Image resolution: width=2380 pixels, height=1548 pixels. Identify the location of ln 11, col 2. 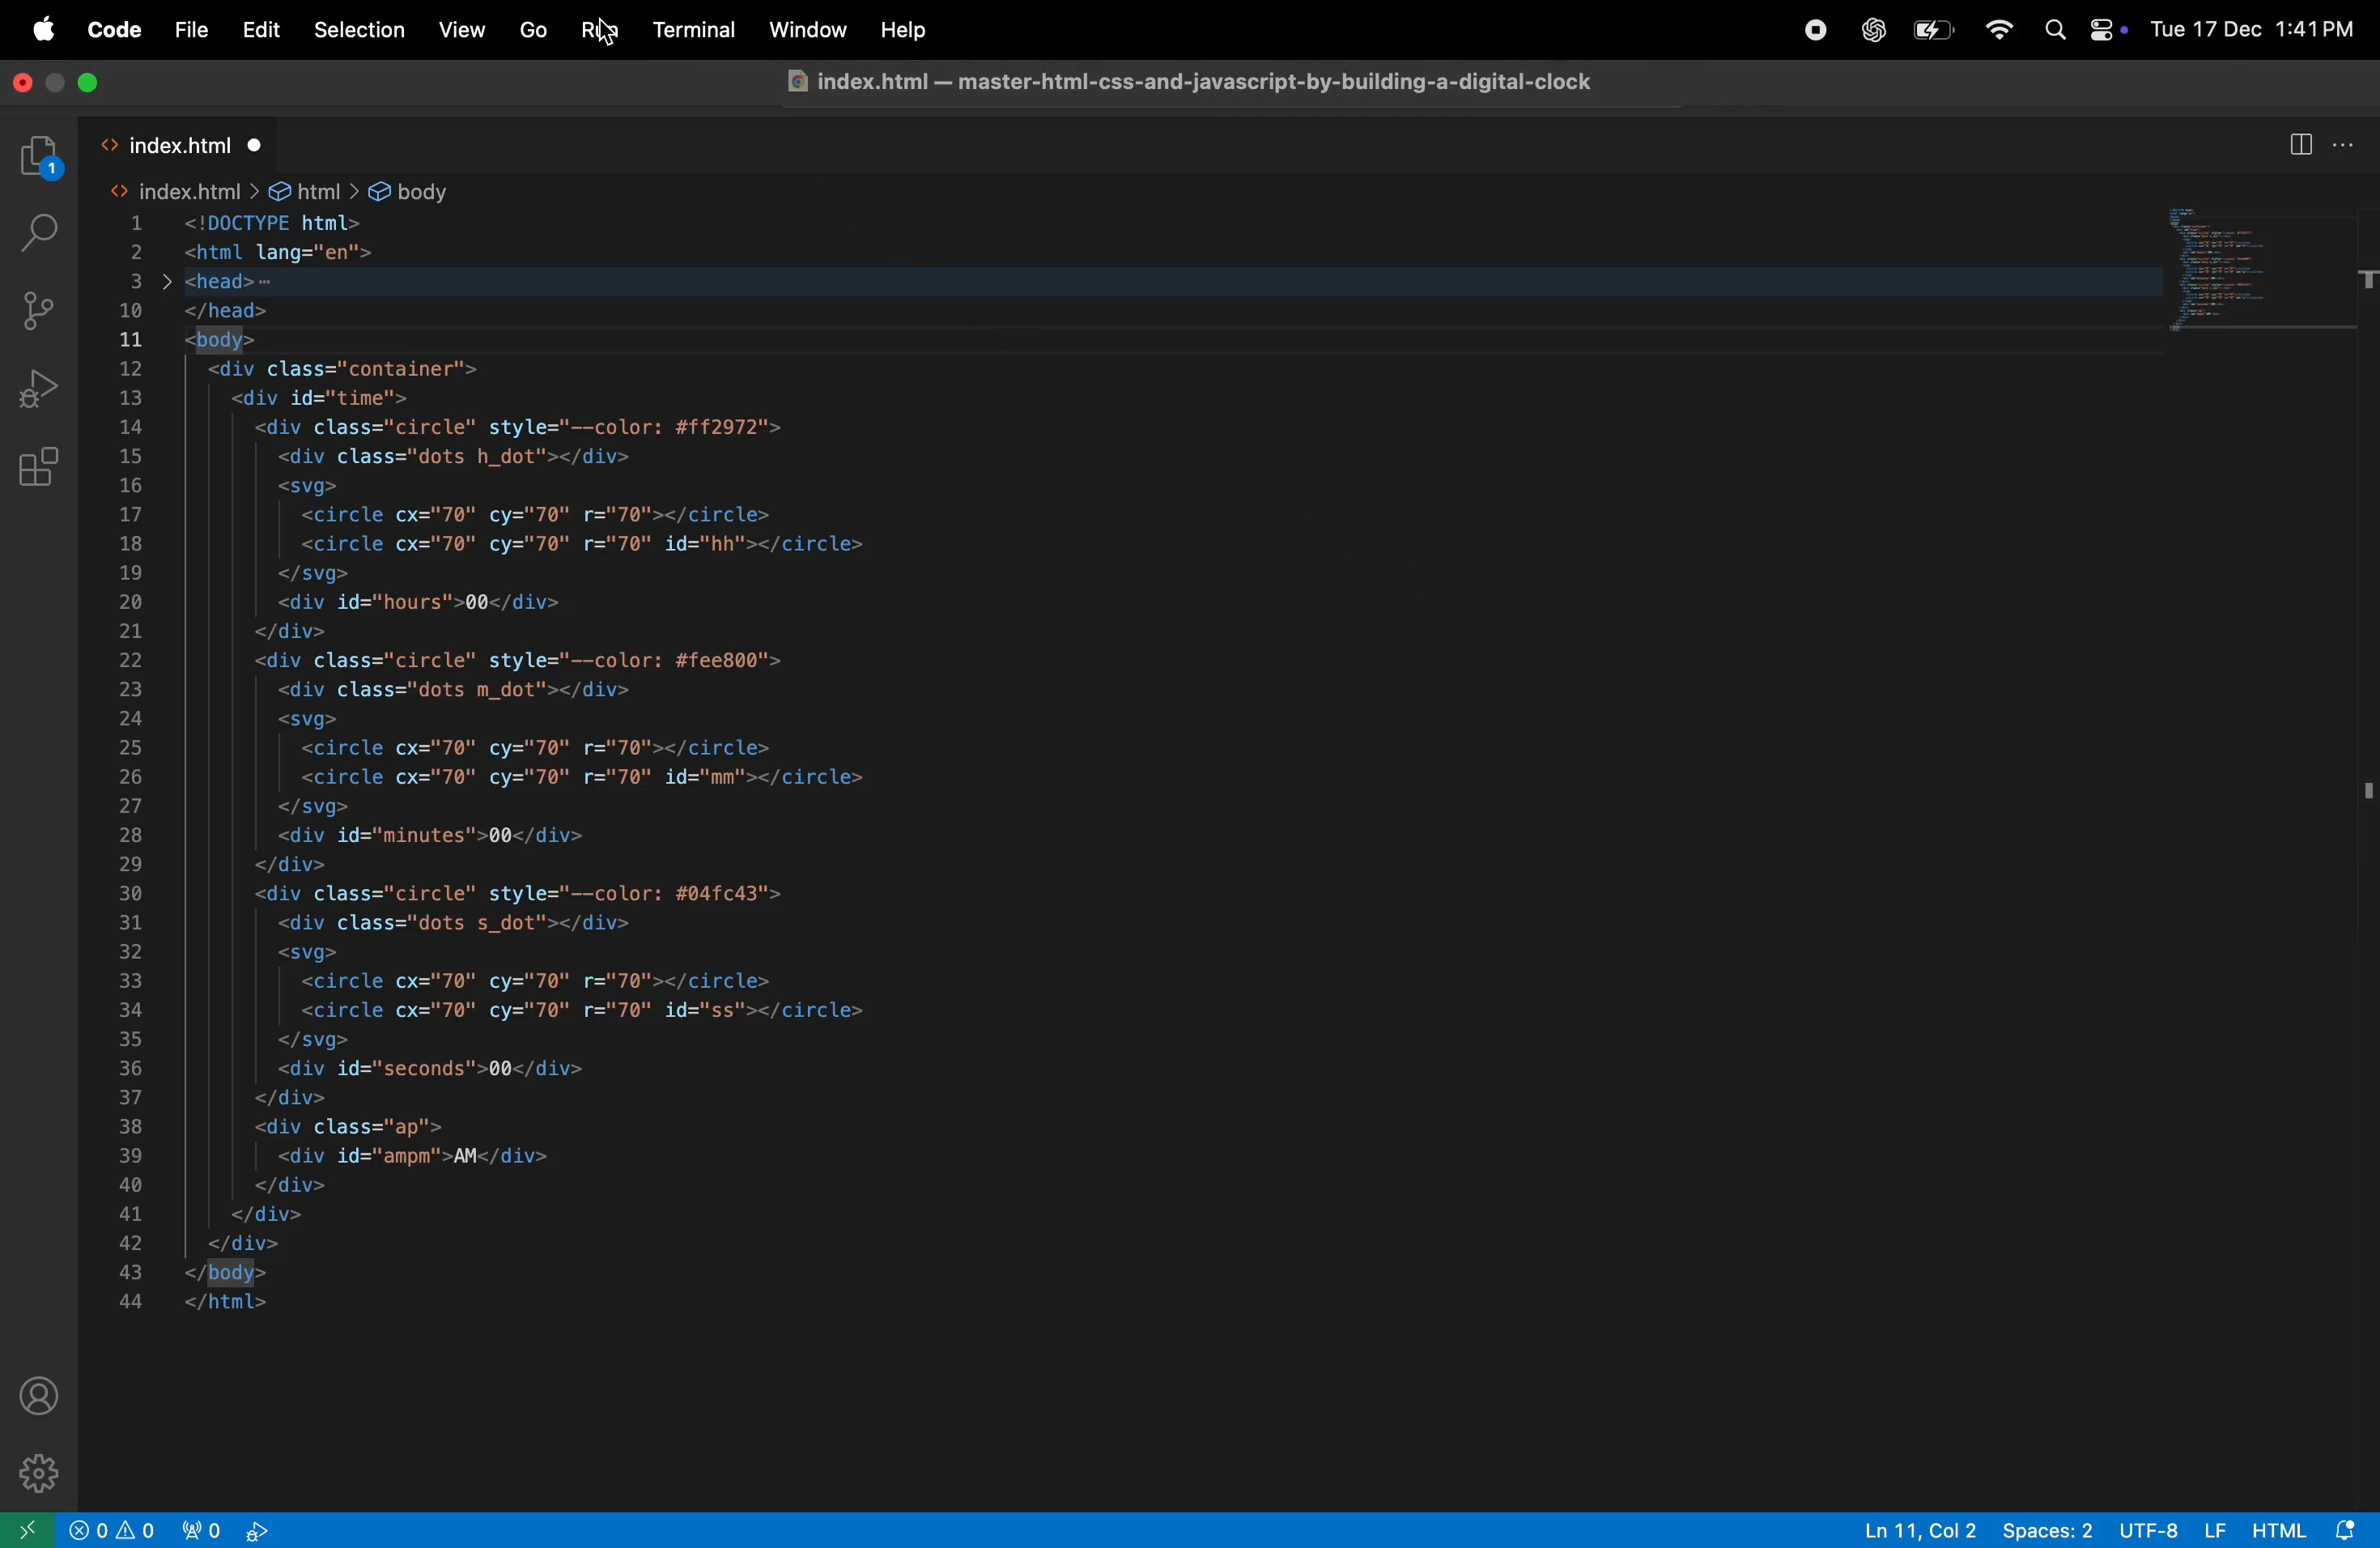
(1915, 1529).